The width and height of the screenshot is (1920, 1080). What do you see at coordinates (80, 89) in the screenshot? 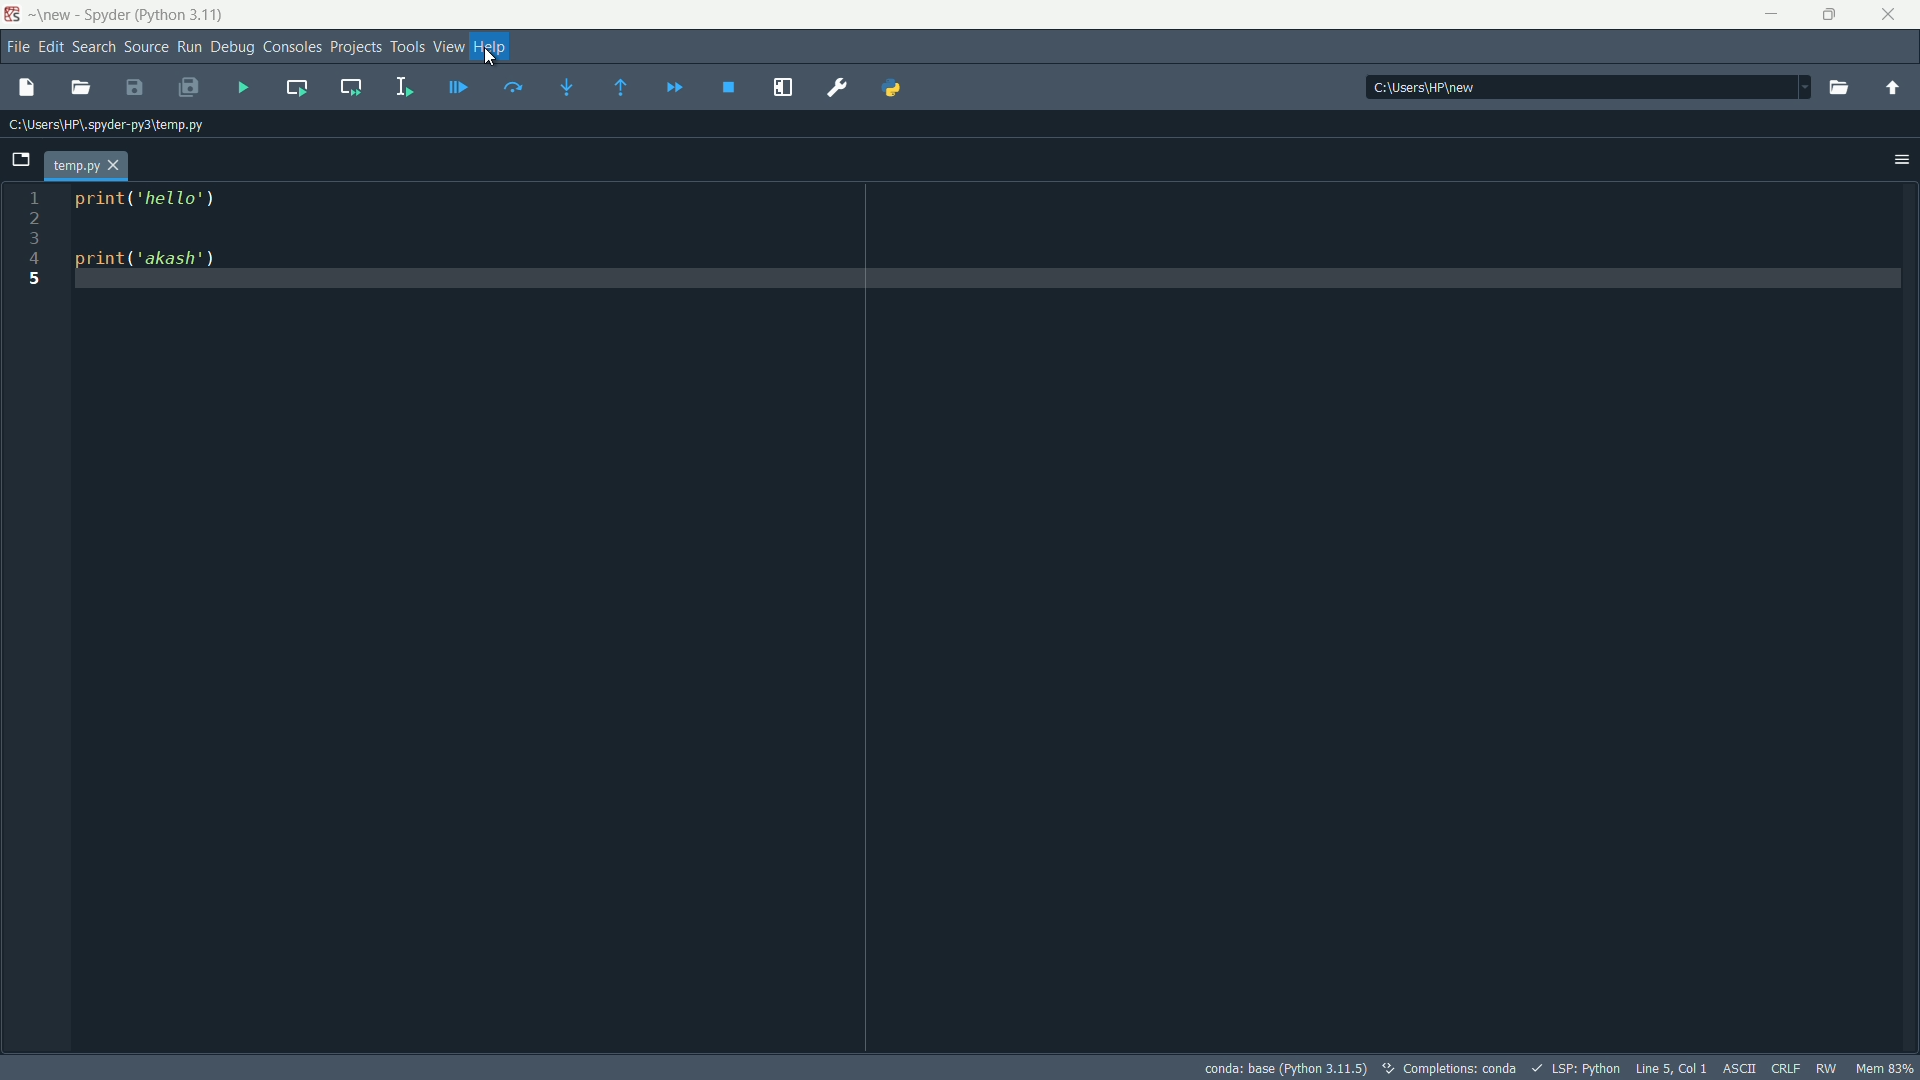
I see `open file` at bounding box center [80, 89].